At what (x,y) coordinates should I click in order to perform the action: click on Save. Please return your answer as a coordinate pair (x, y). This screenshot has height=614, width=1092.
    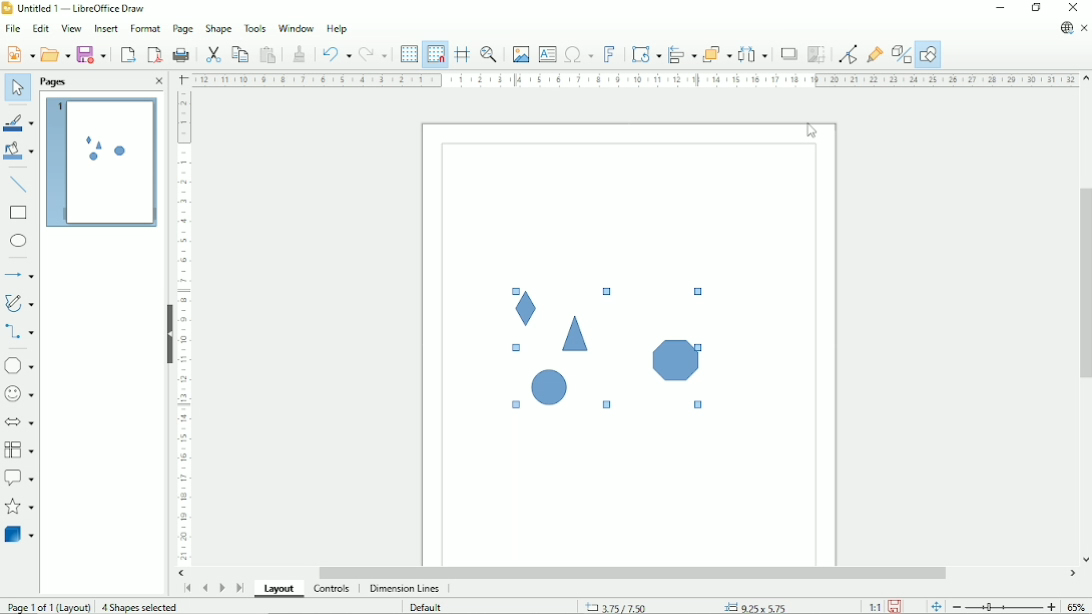
    Looking at the image, I should click on (895, 606).